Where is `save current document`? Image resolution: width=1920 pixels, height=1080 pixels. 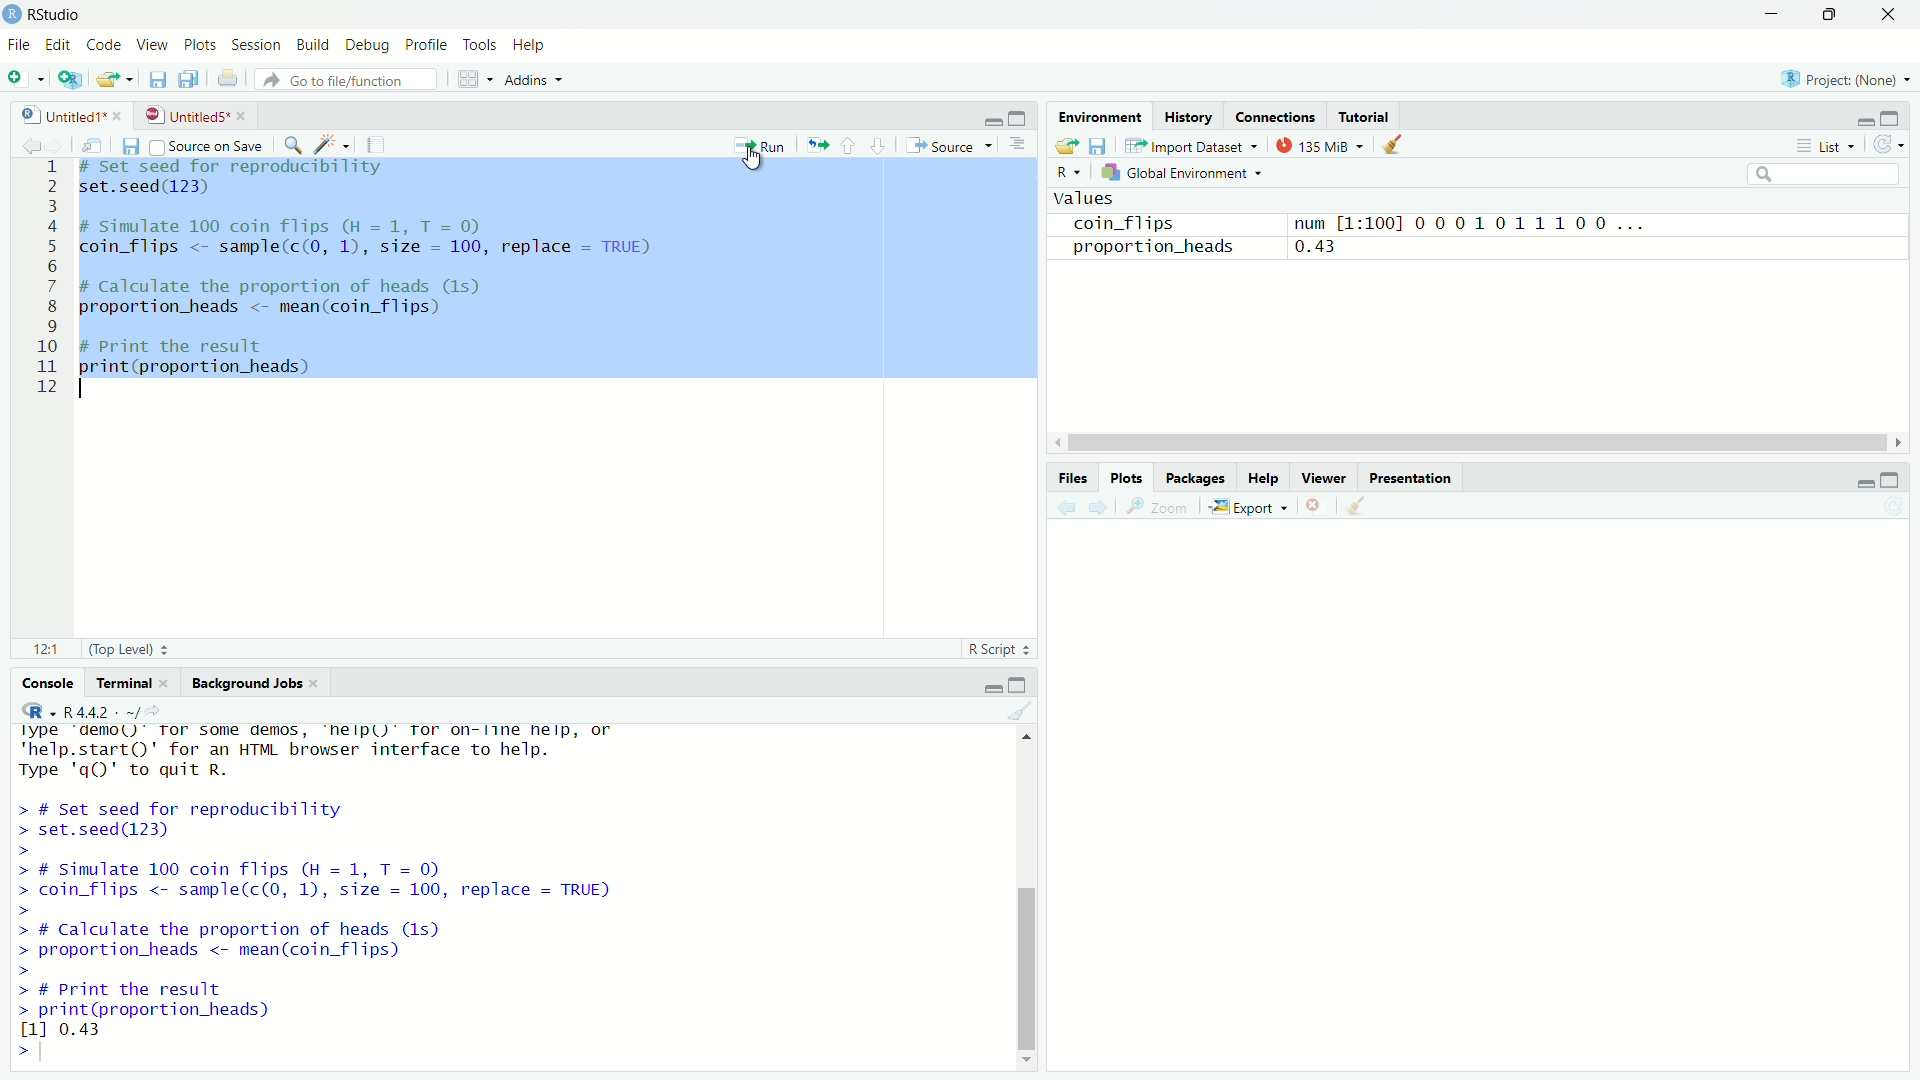
save current document is located at coordinates (156, 81).